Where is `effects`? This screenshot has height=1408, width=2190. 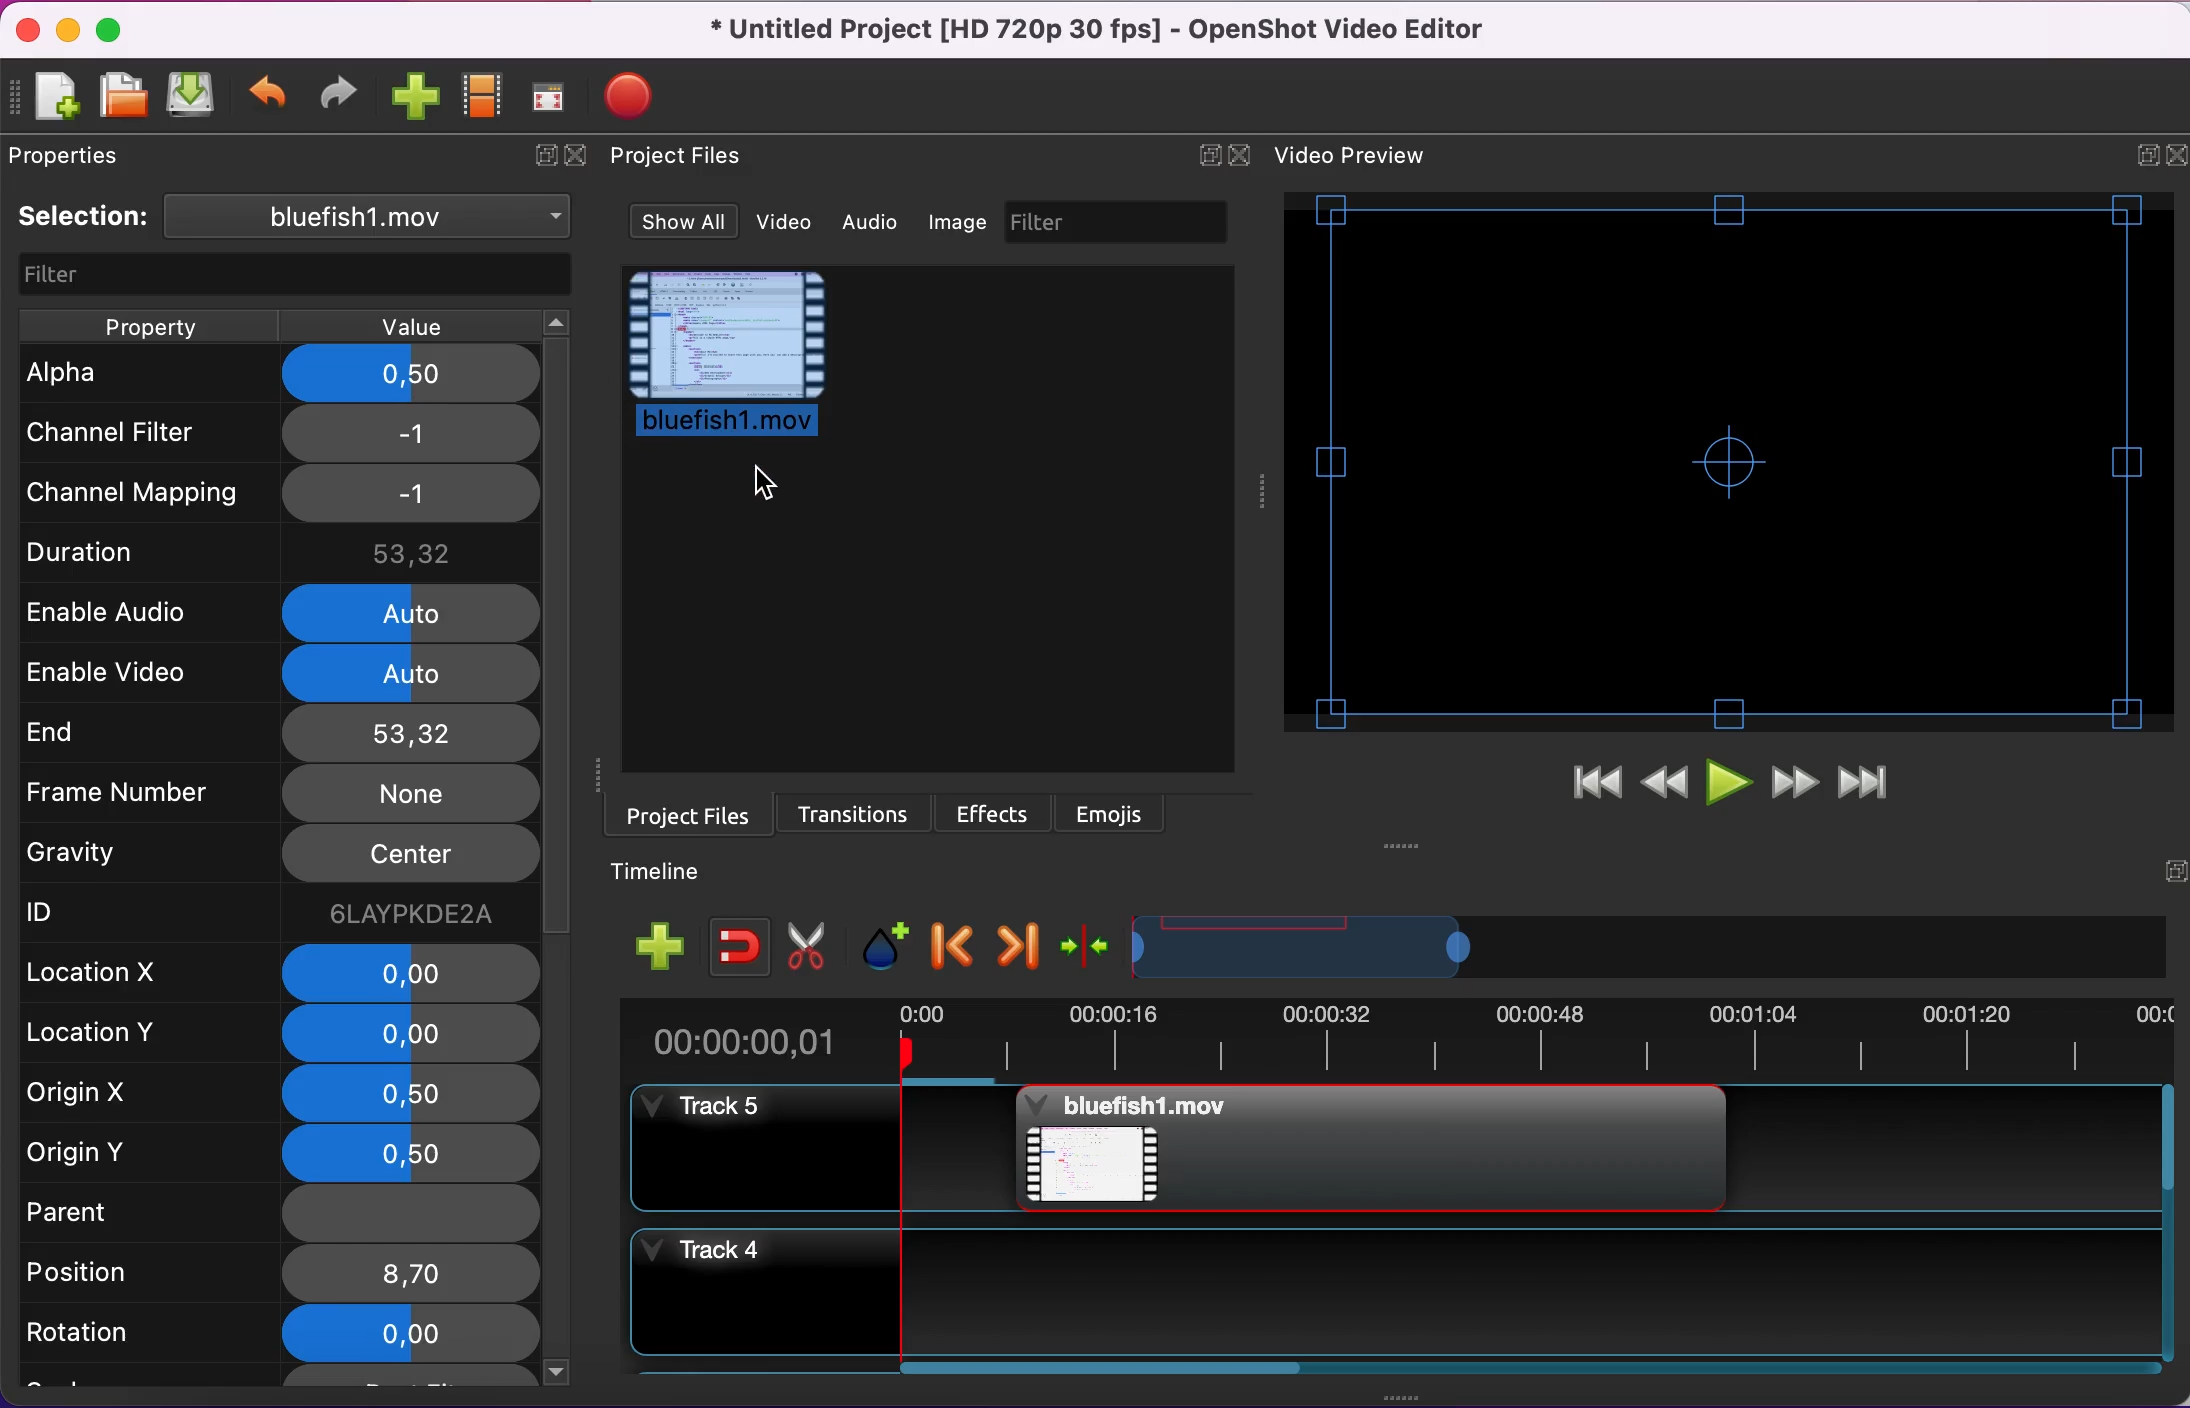 effects is located at coordinates (996, 813).